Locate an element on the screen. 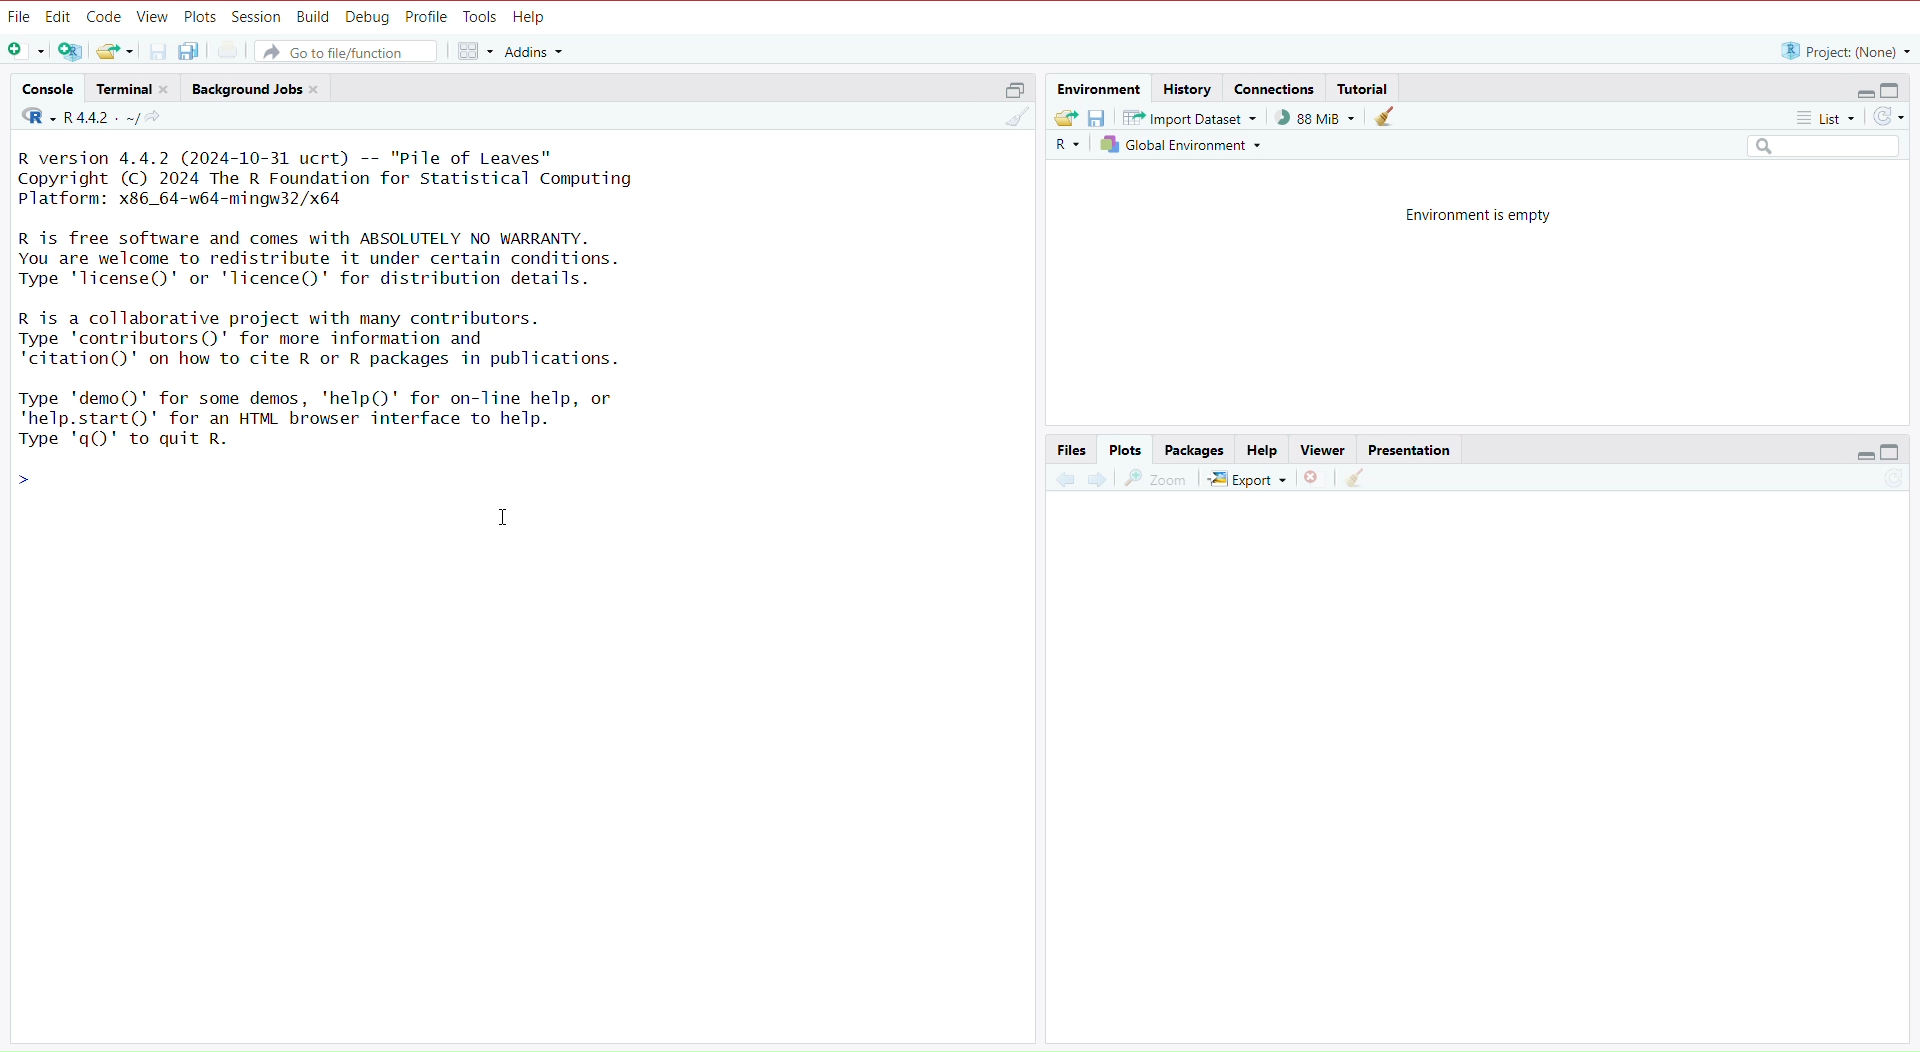  plots is located at coordinates (1126, 450).